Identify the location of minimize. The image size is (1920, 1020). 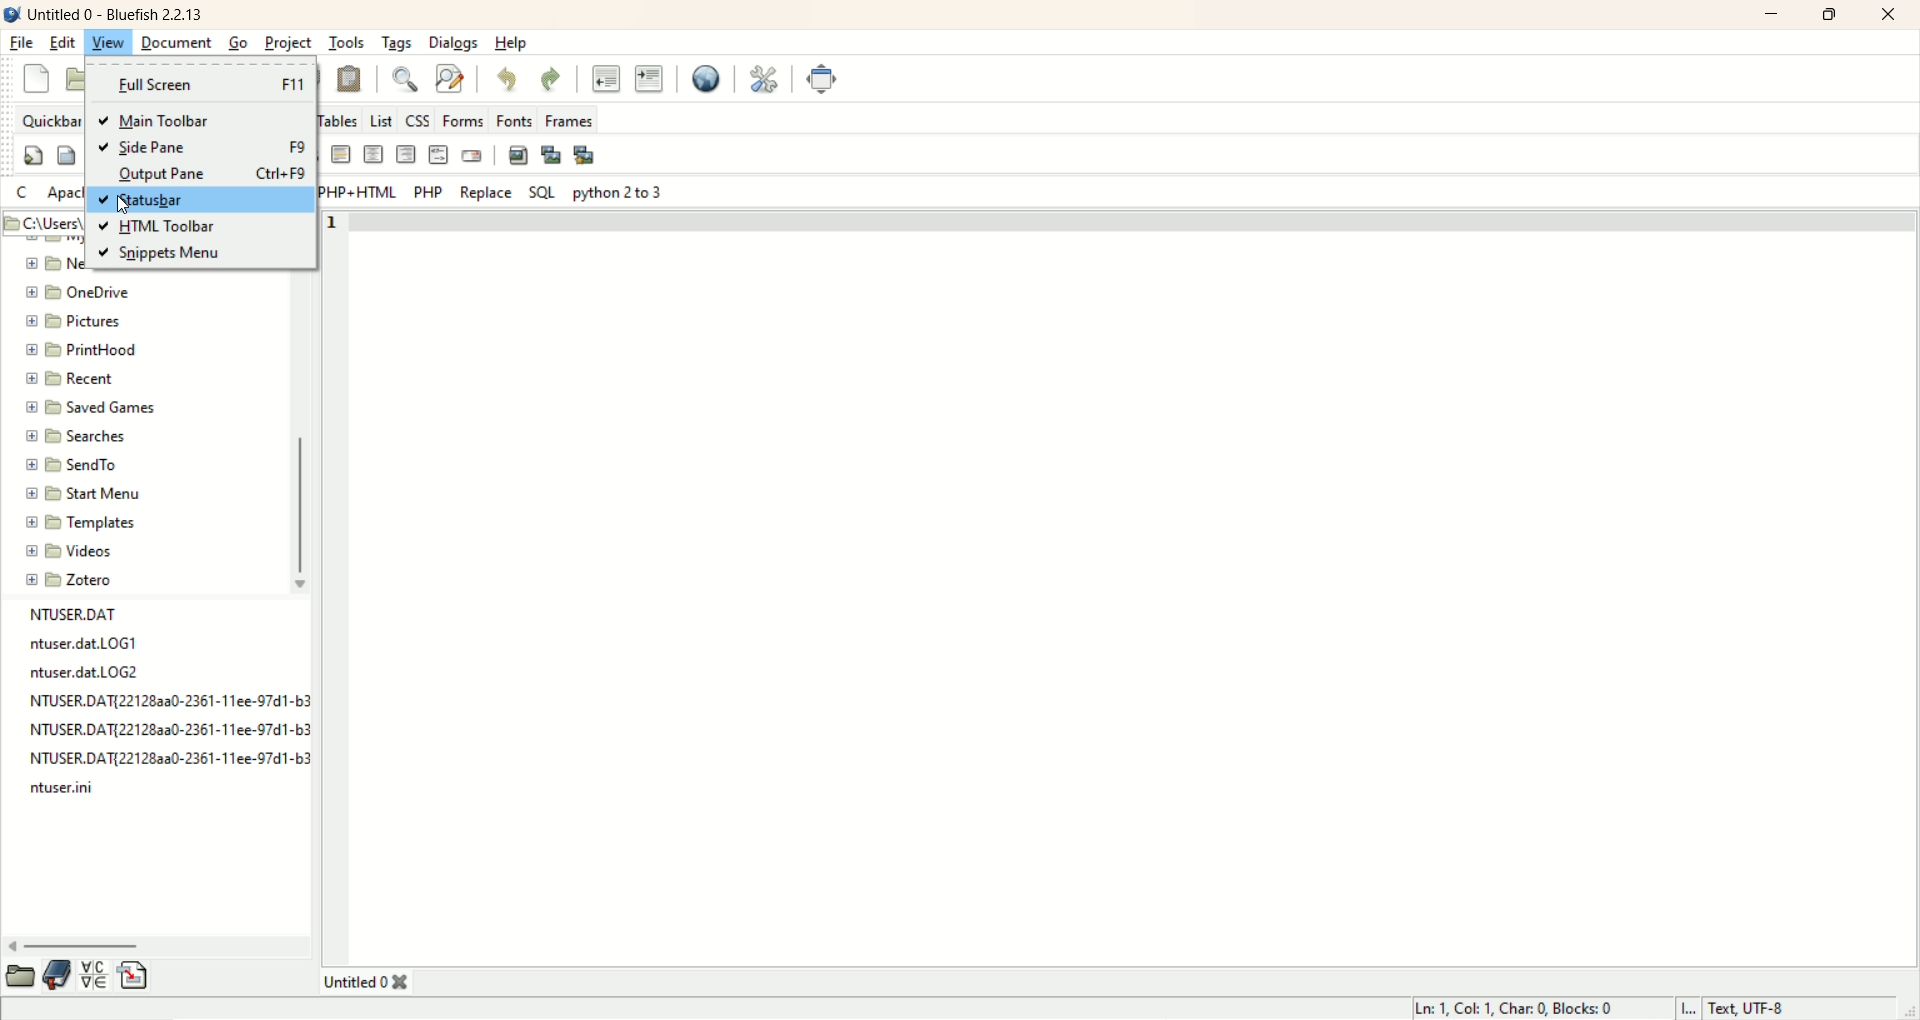
(1775, 15).